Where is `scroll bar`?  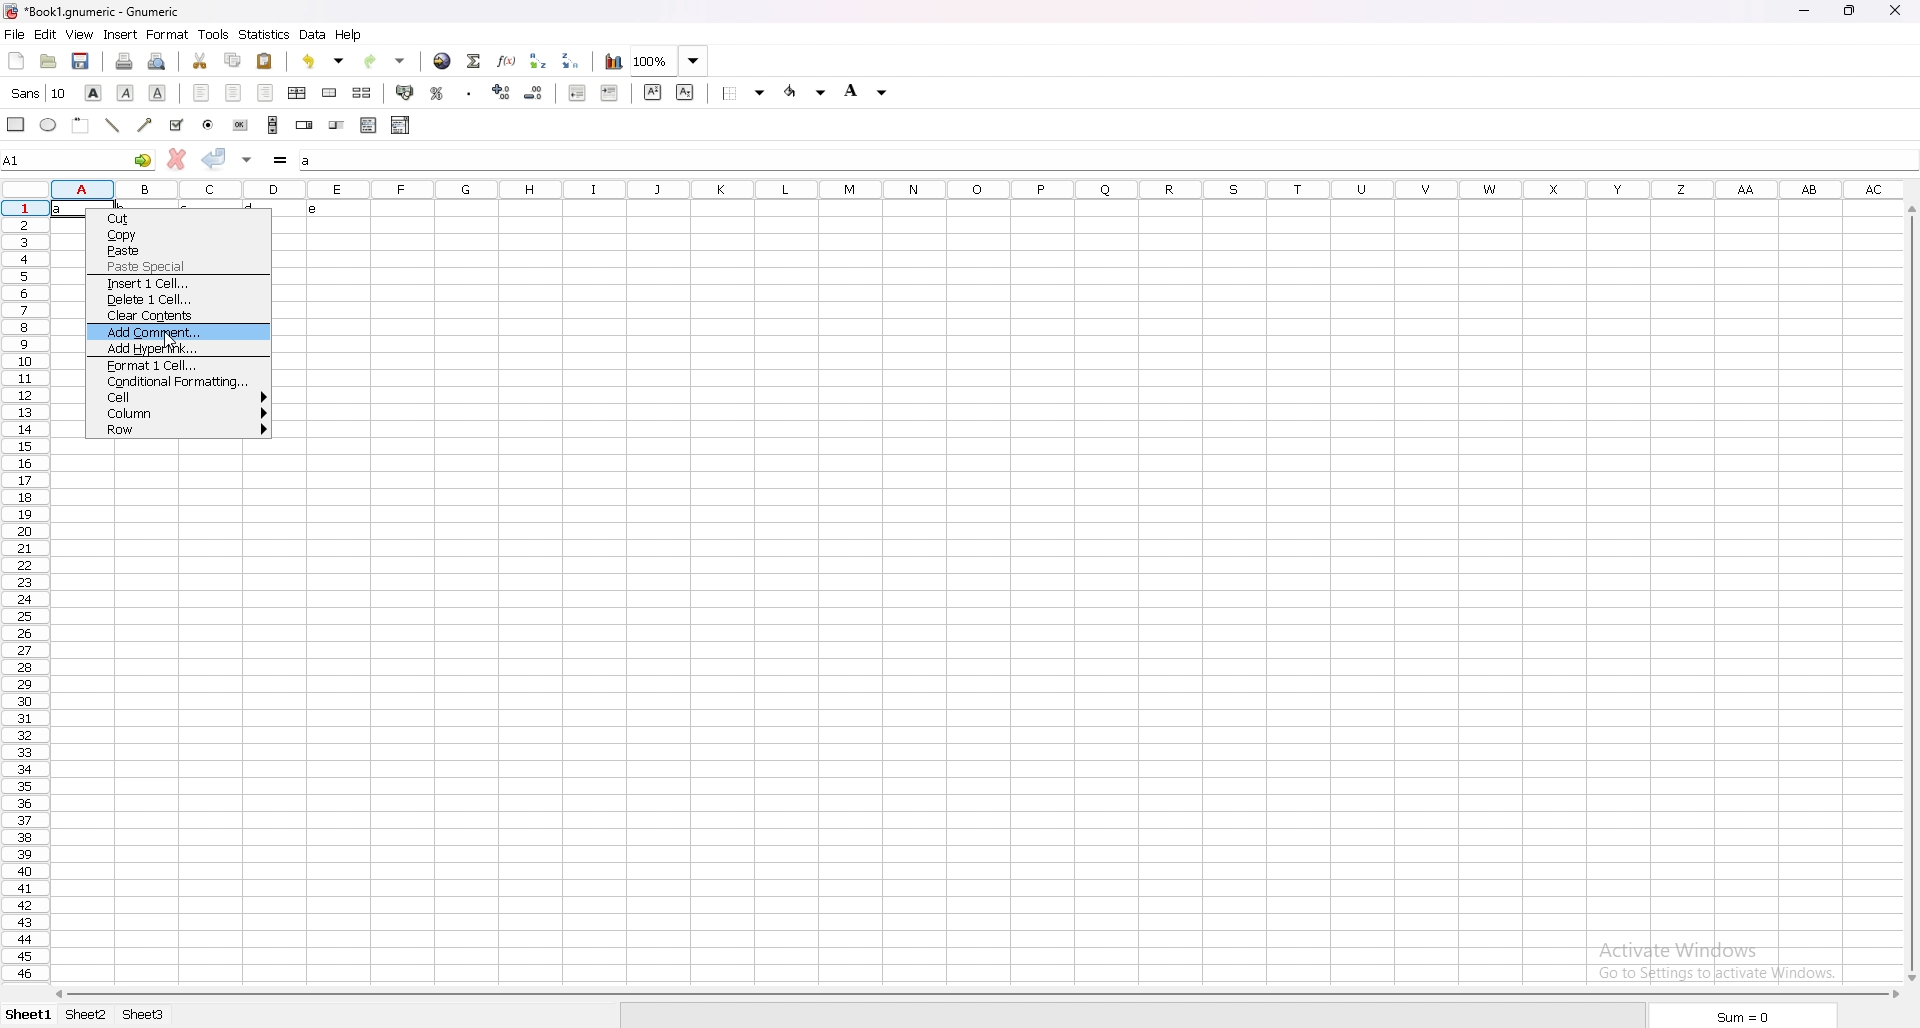 scroll bar is located at coordinates (1910, 596).